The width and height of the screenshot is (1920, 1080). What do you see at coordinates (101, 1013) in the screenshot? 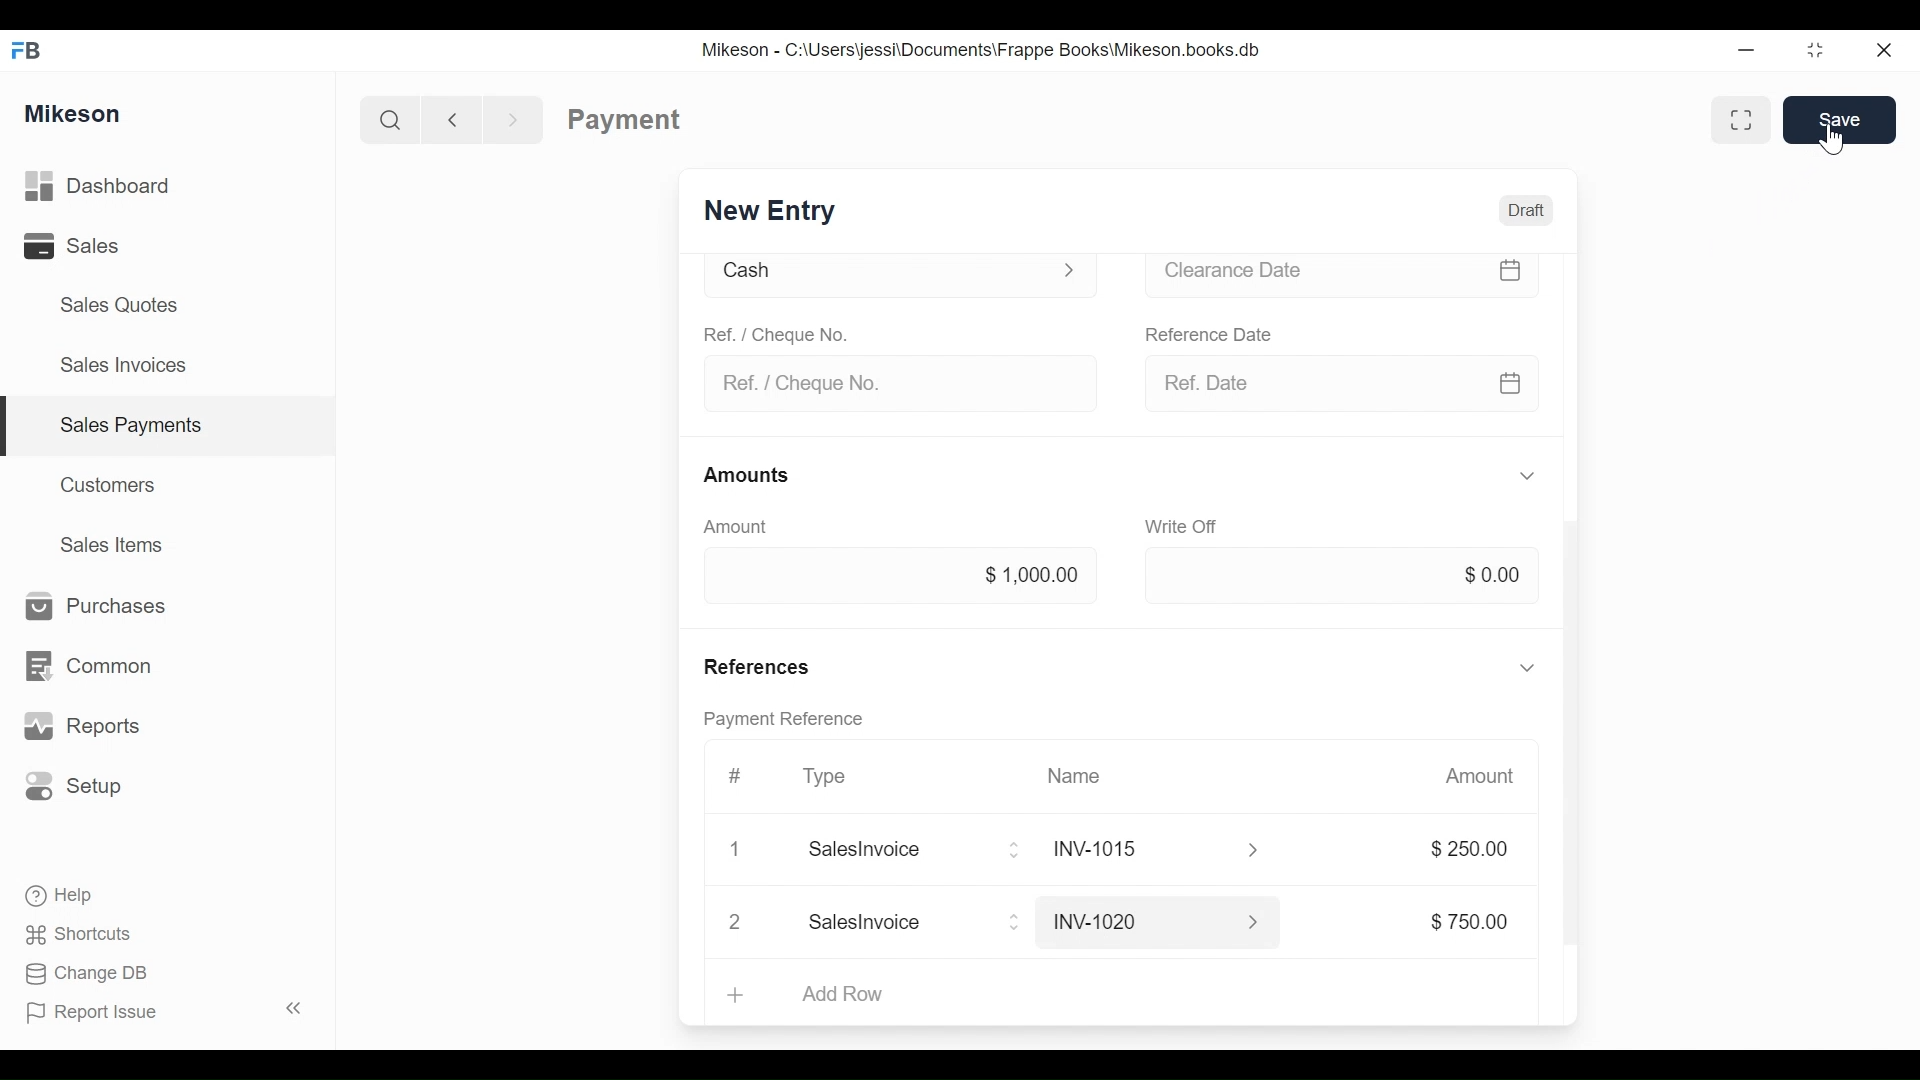
I see `Report Issue` at bounding box center [101, 1013].